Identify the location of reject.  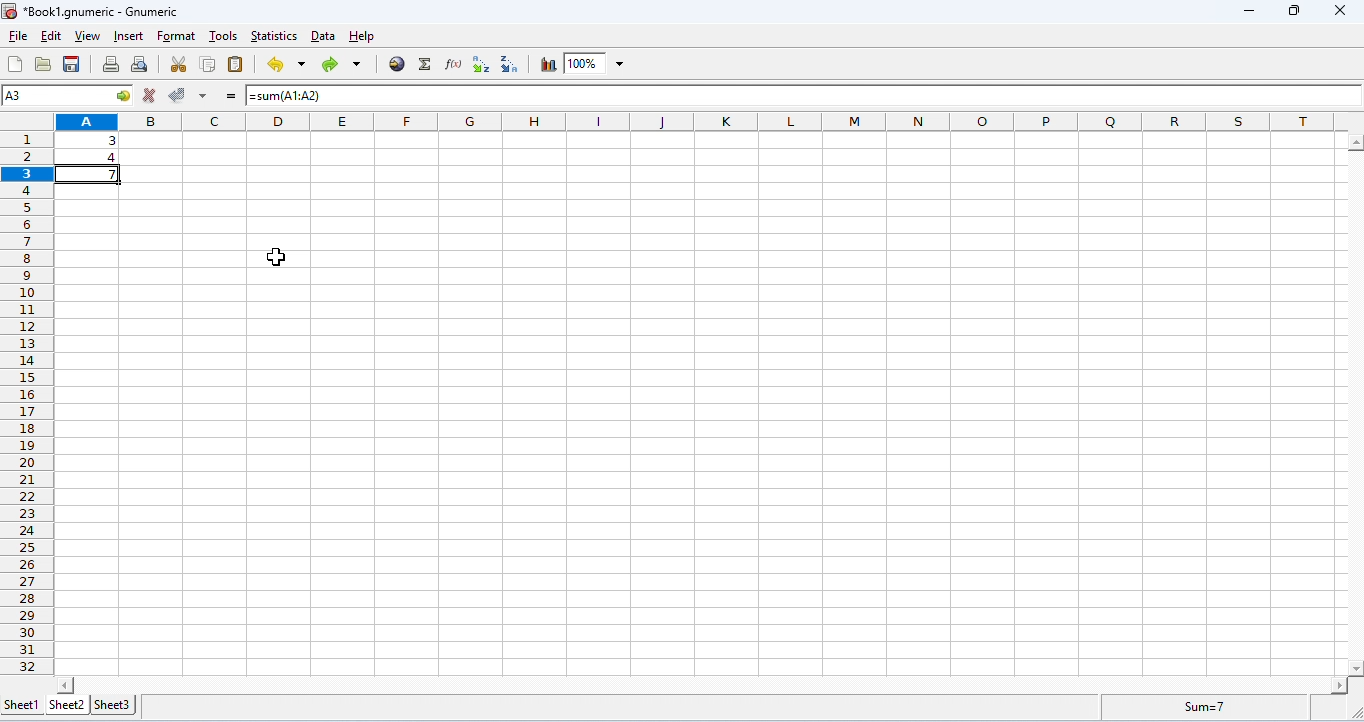
(149, 95).